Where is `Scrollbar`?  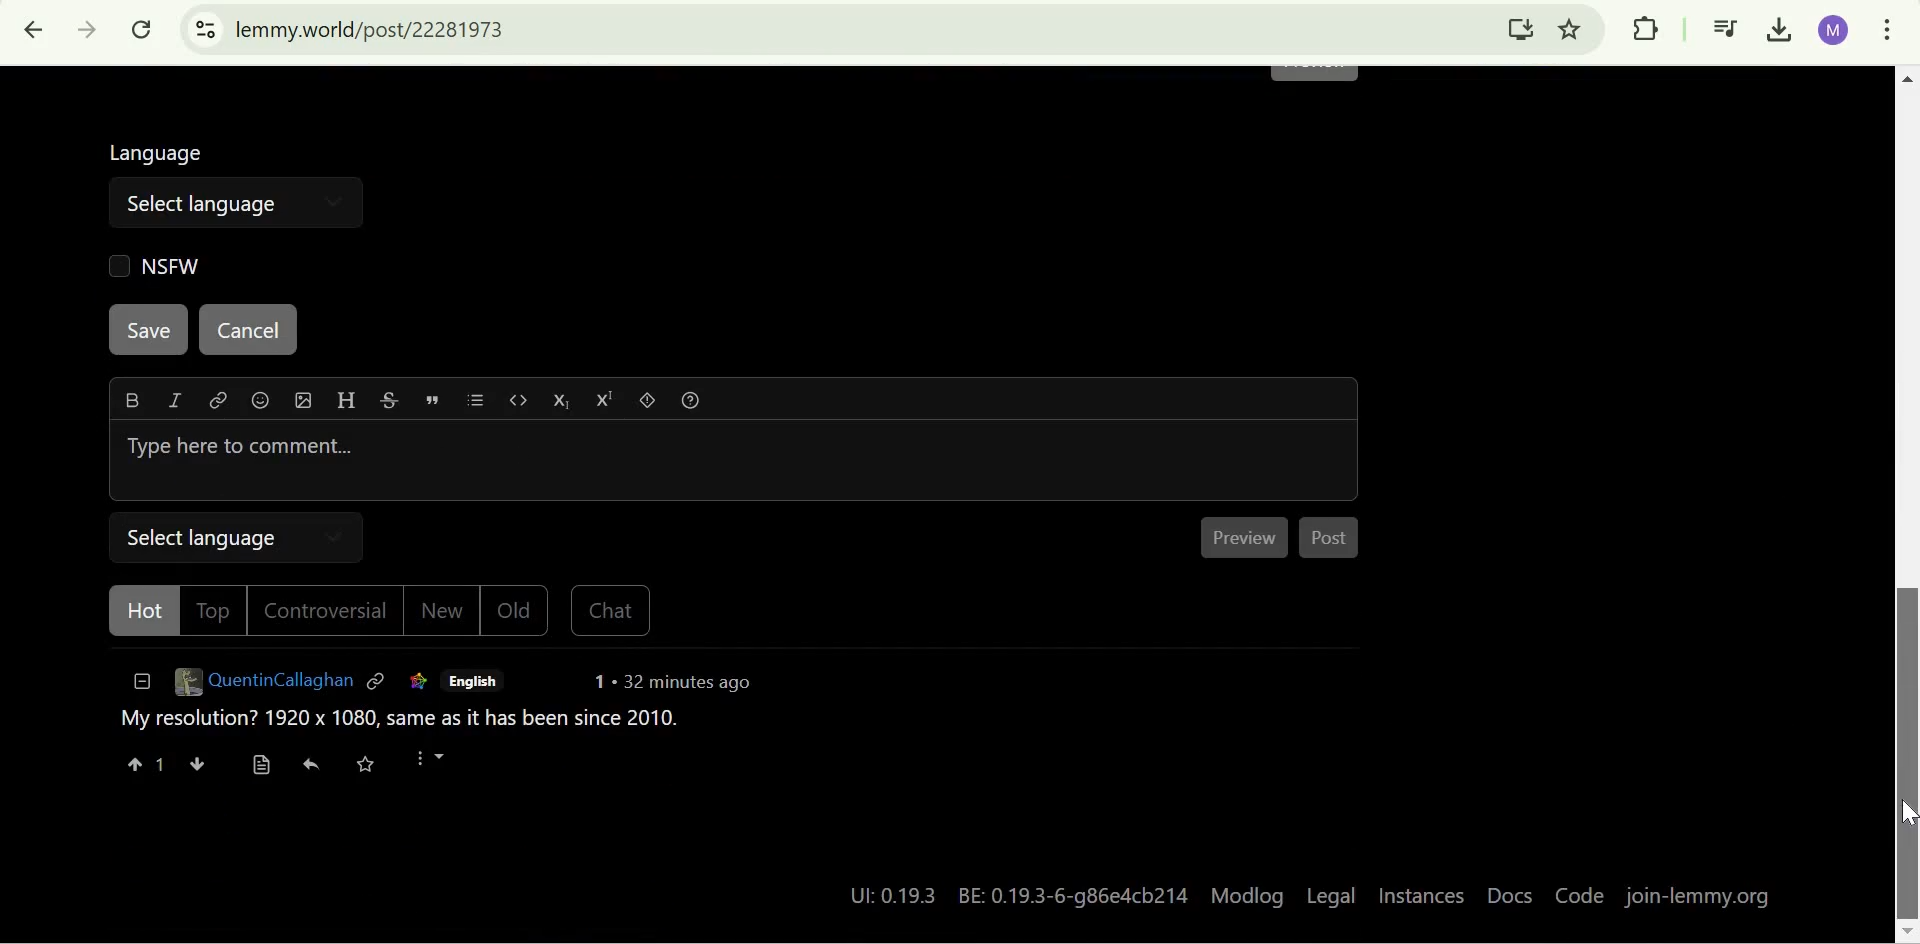 Scrollbar is located at coordinates (1902, 507).